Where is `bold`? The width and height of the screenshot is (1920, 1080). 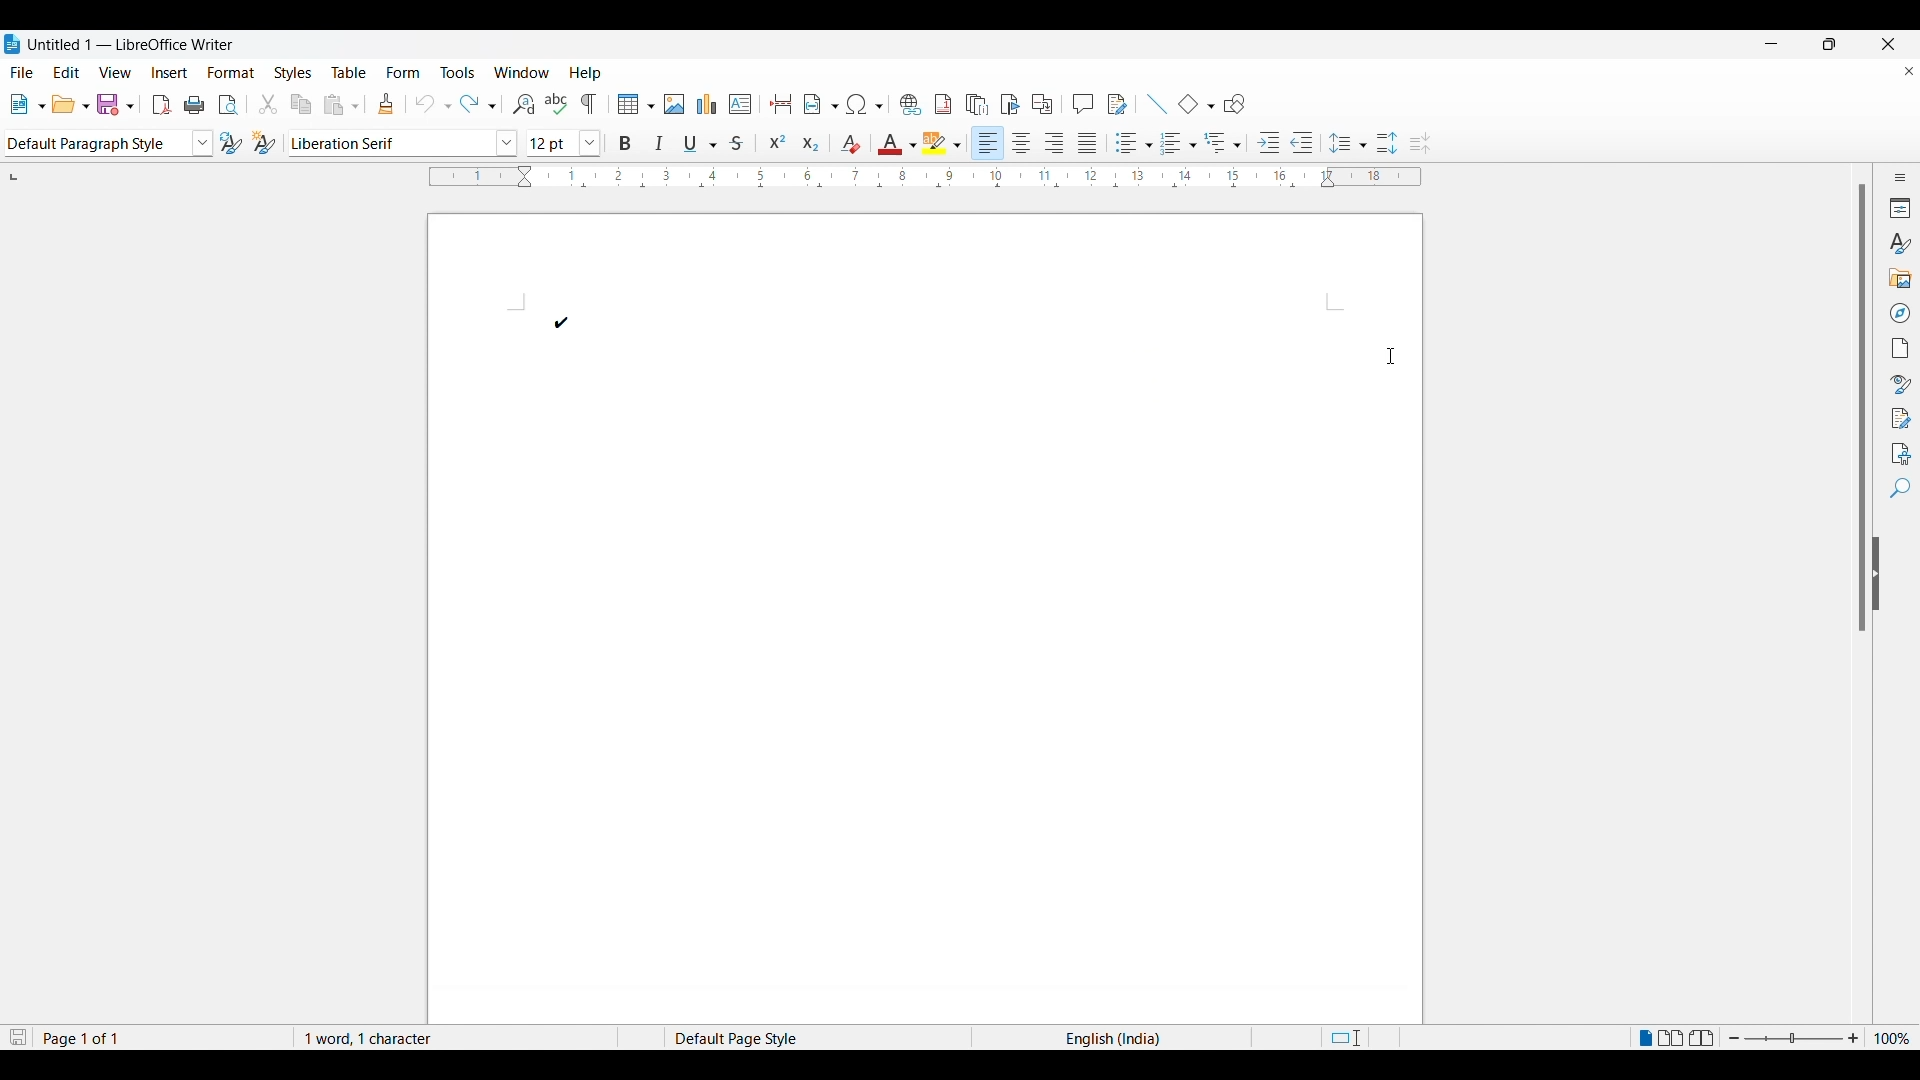
bold is located at coordinates (625, 142).